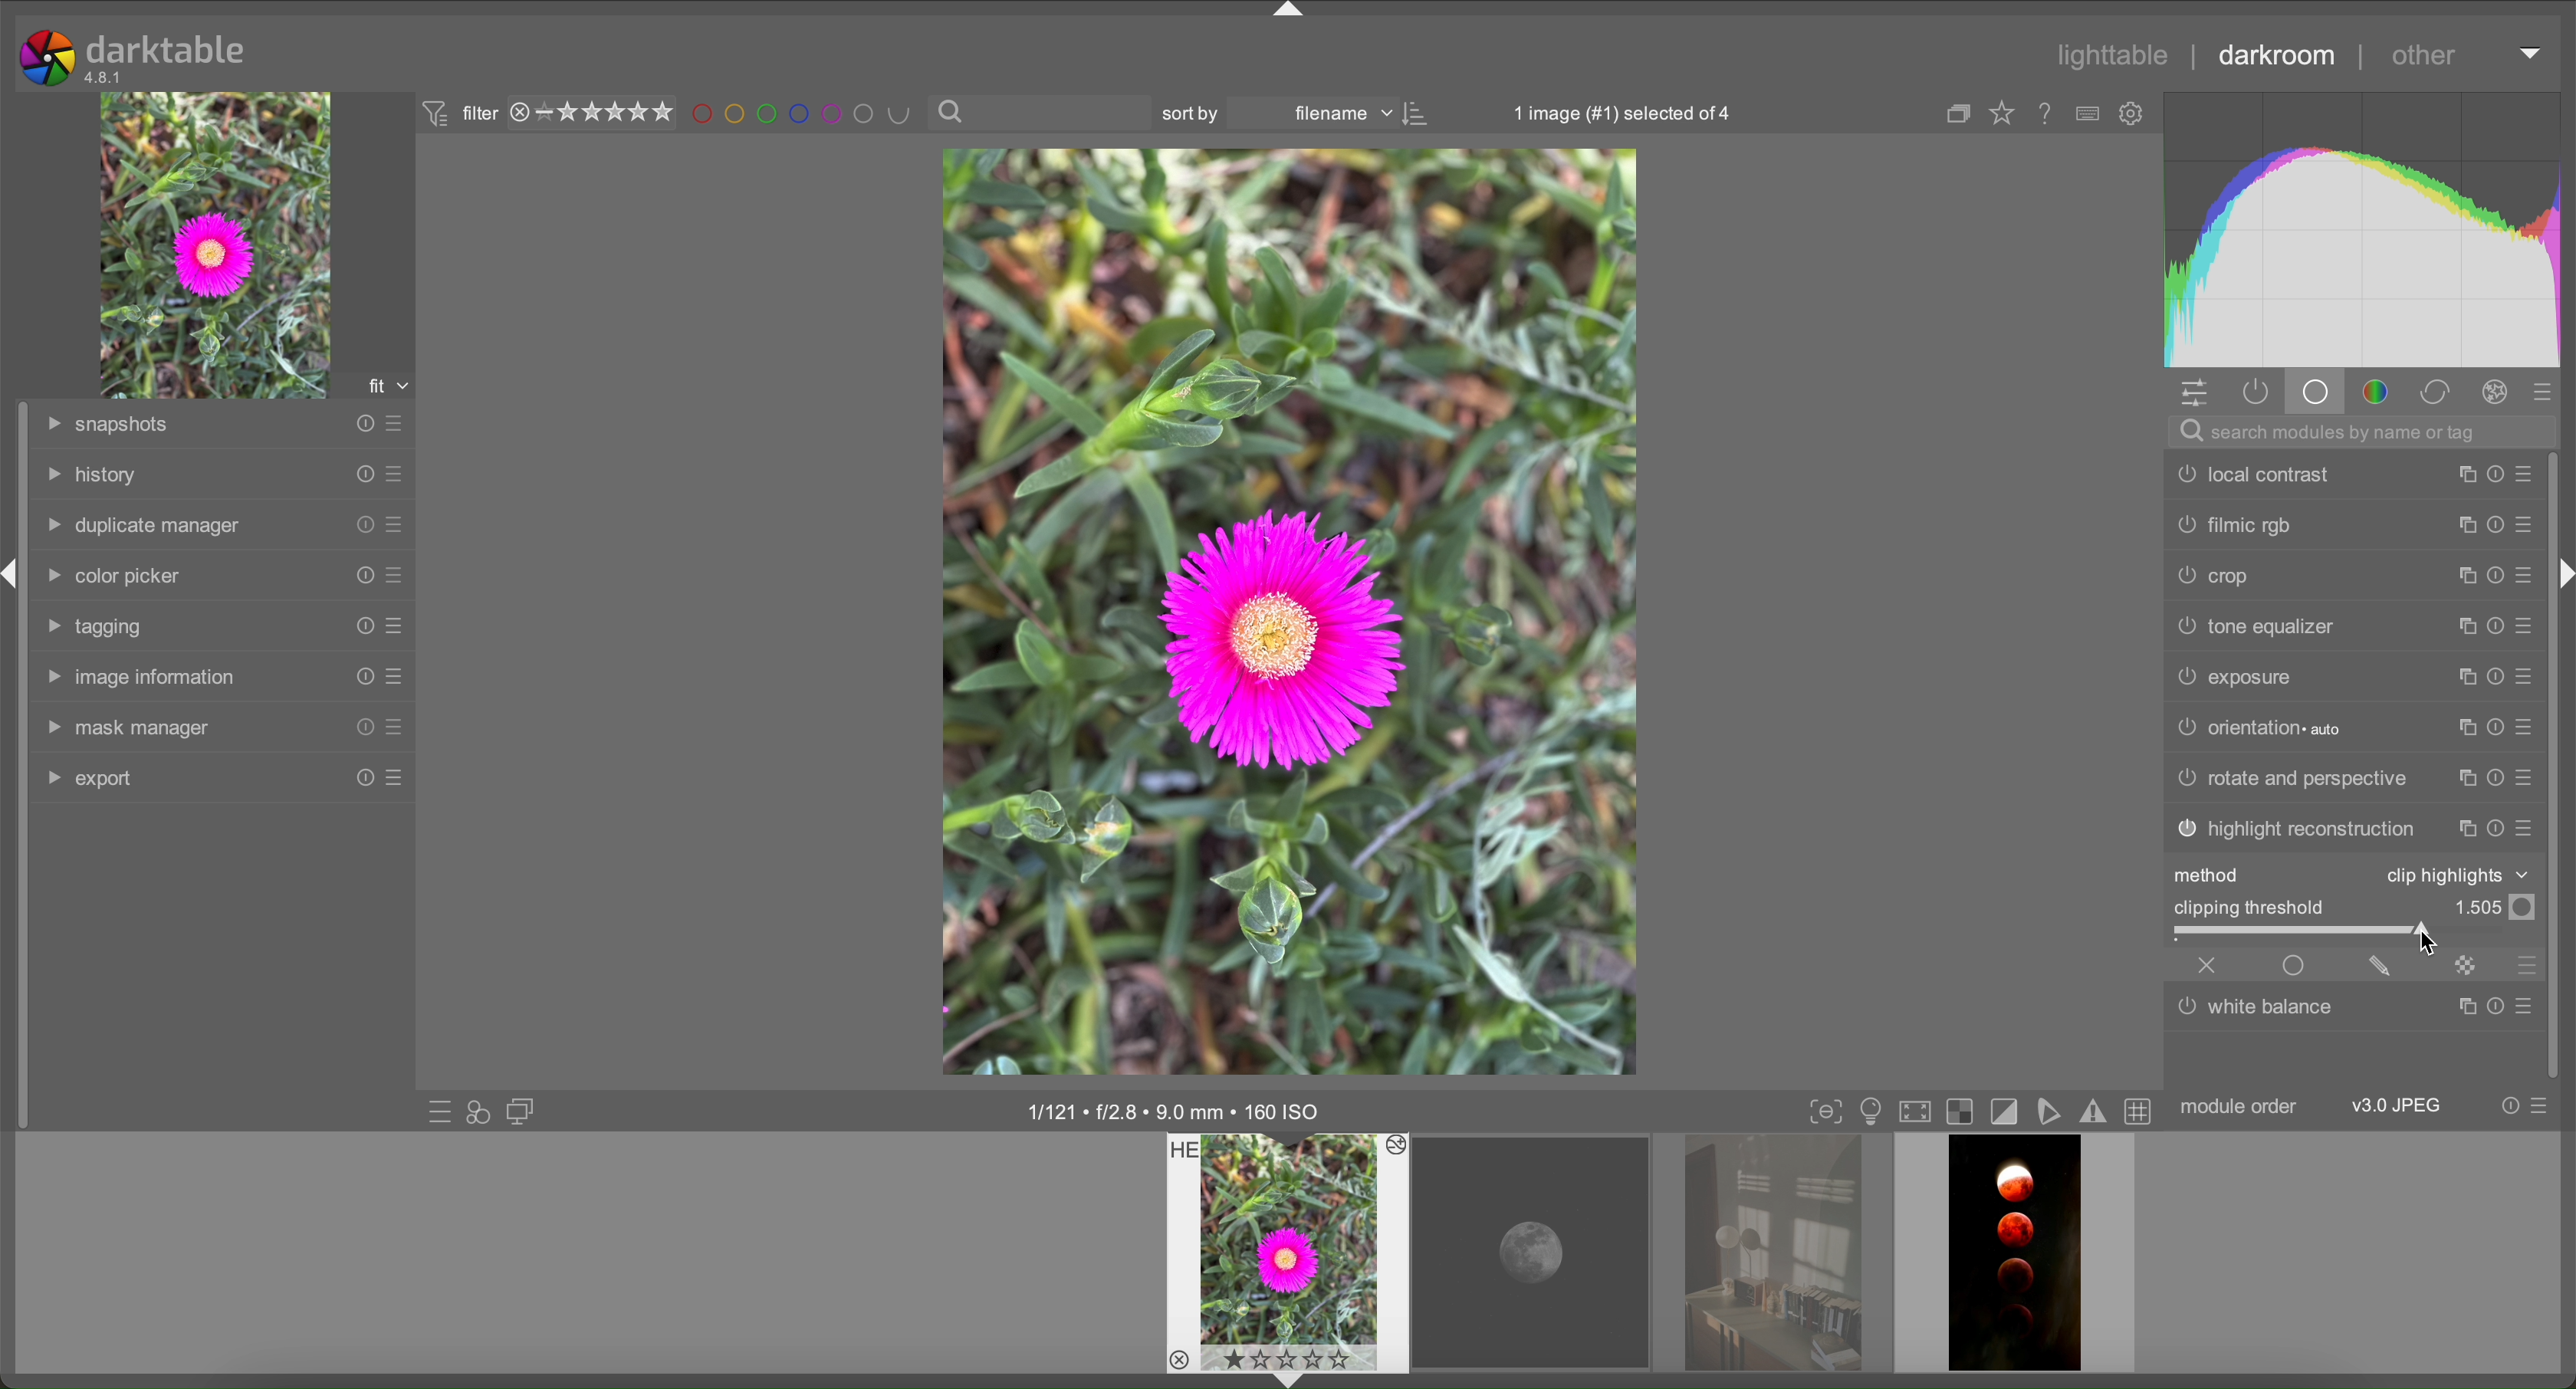 This screenshot has height=1389, width=2576. I want to click on image information, so click(1177, 1111).